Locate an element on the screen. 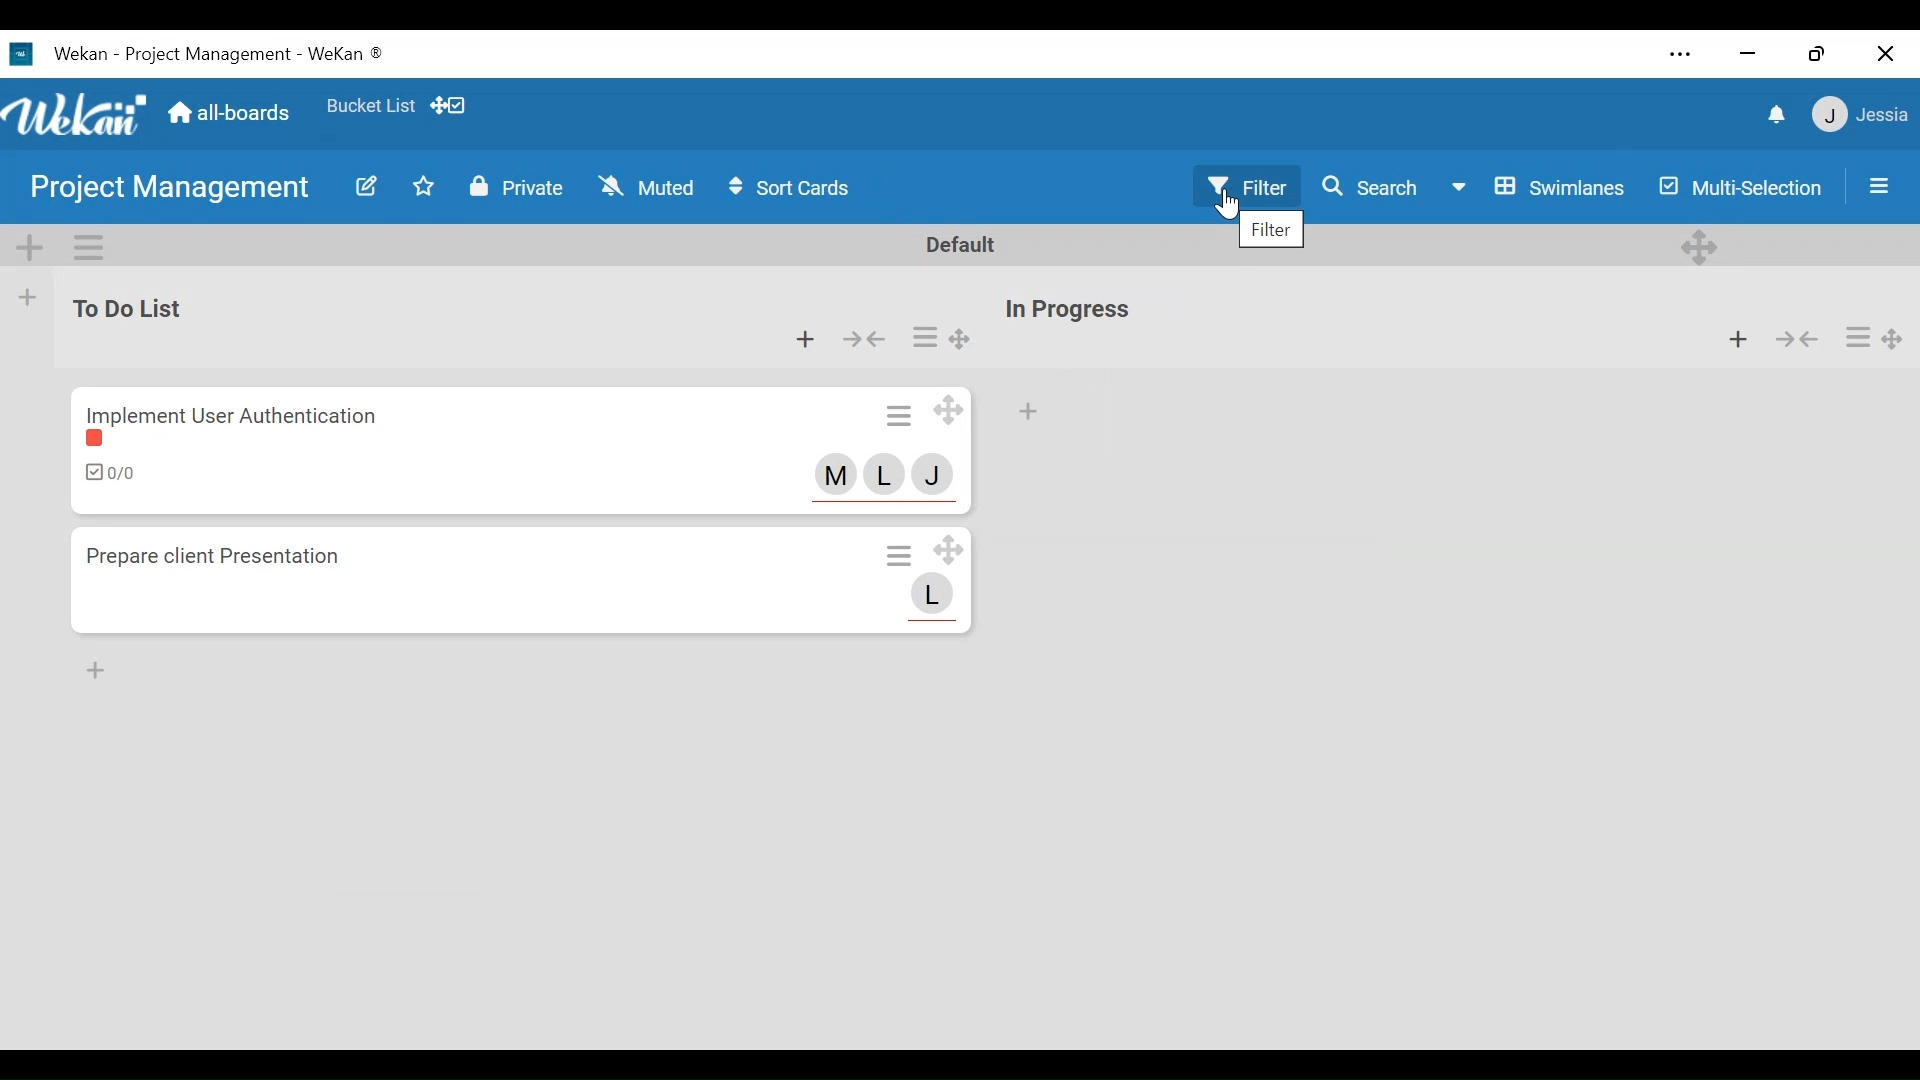  Close is located at coordinates (1885, 52).